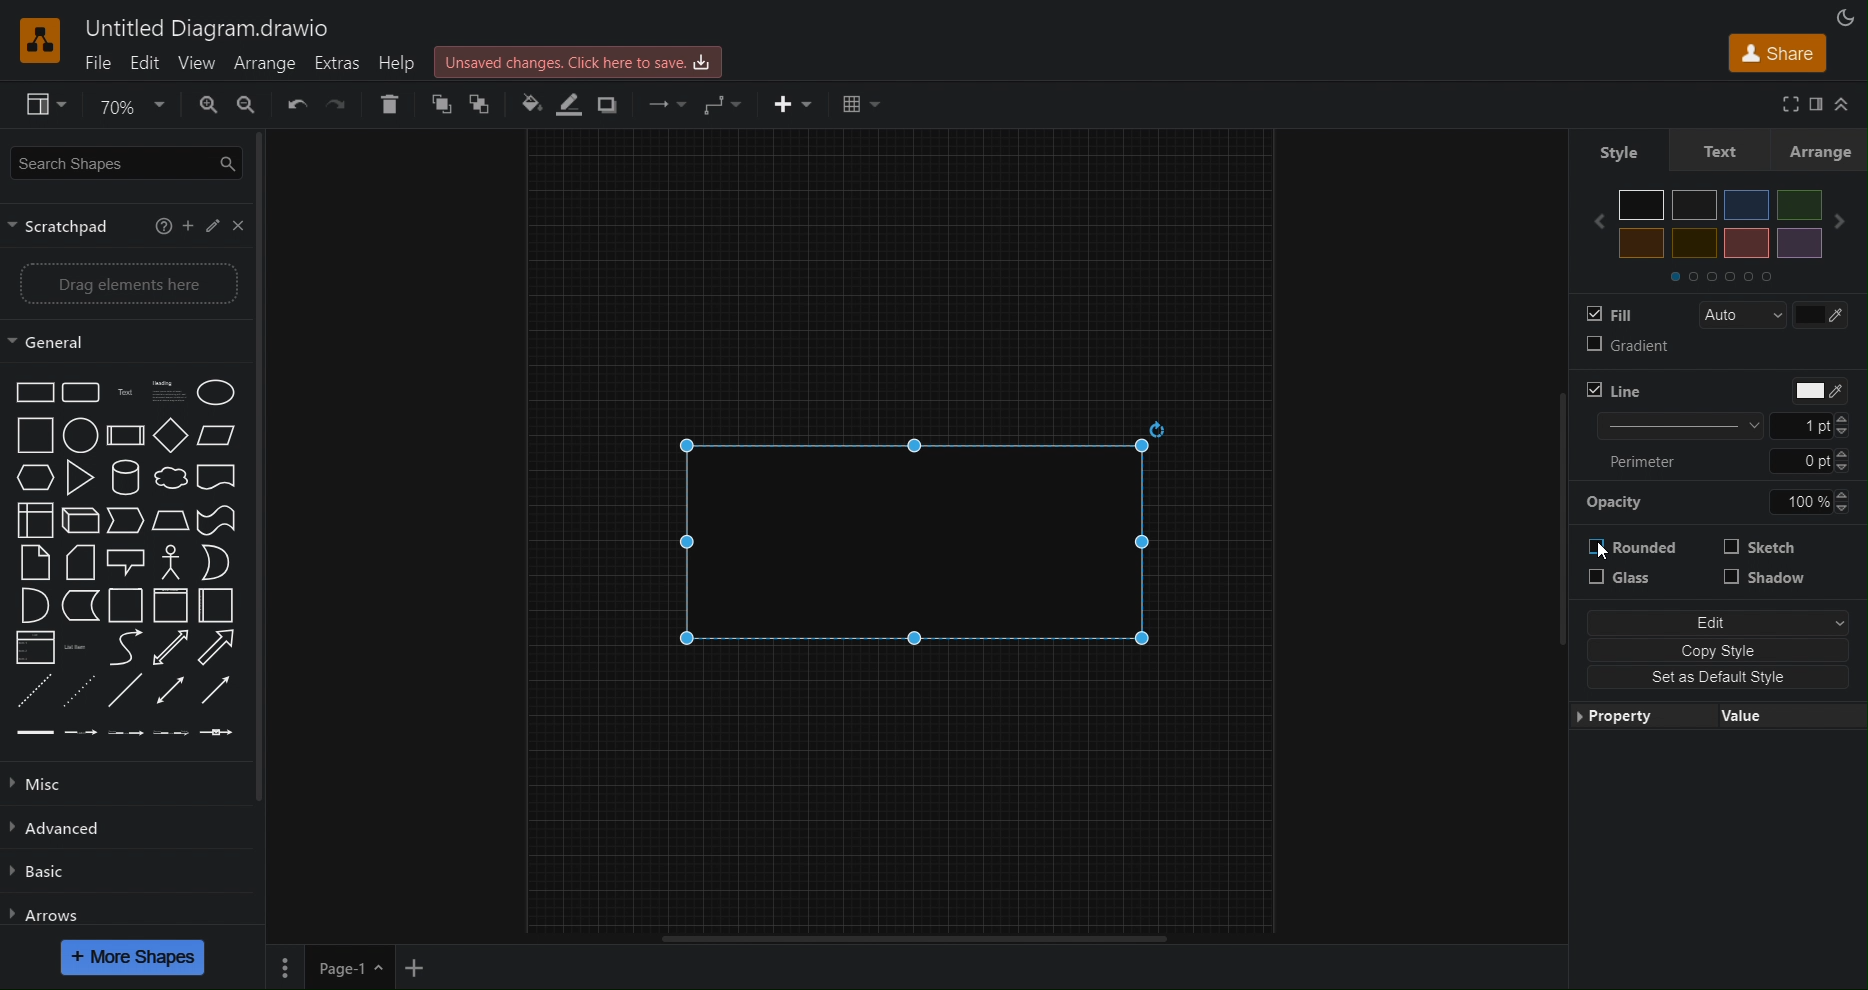  What do you see at coordinates (269, 64) in the screenshot?
I see `Arrange` at bounding box center [269, 64].